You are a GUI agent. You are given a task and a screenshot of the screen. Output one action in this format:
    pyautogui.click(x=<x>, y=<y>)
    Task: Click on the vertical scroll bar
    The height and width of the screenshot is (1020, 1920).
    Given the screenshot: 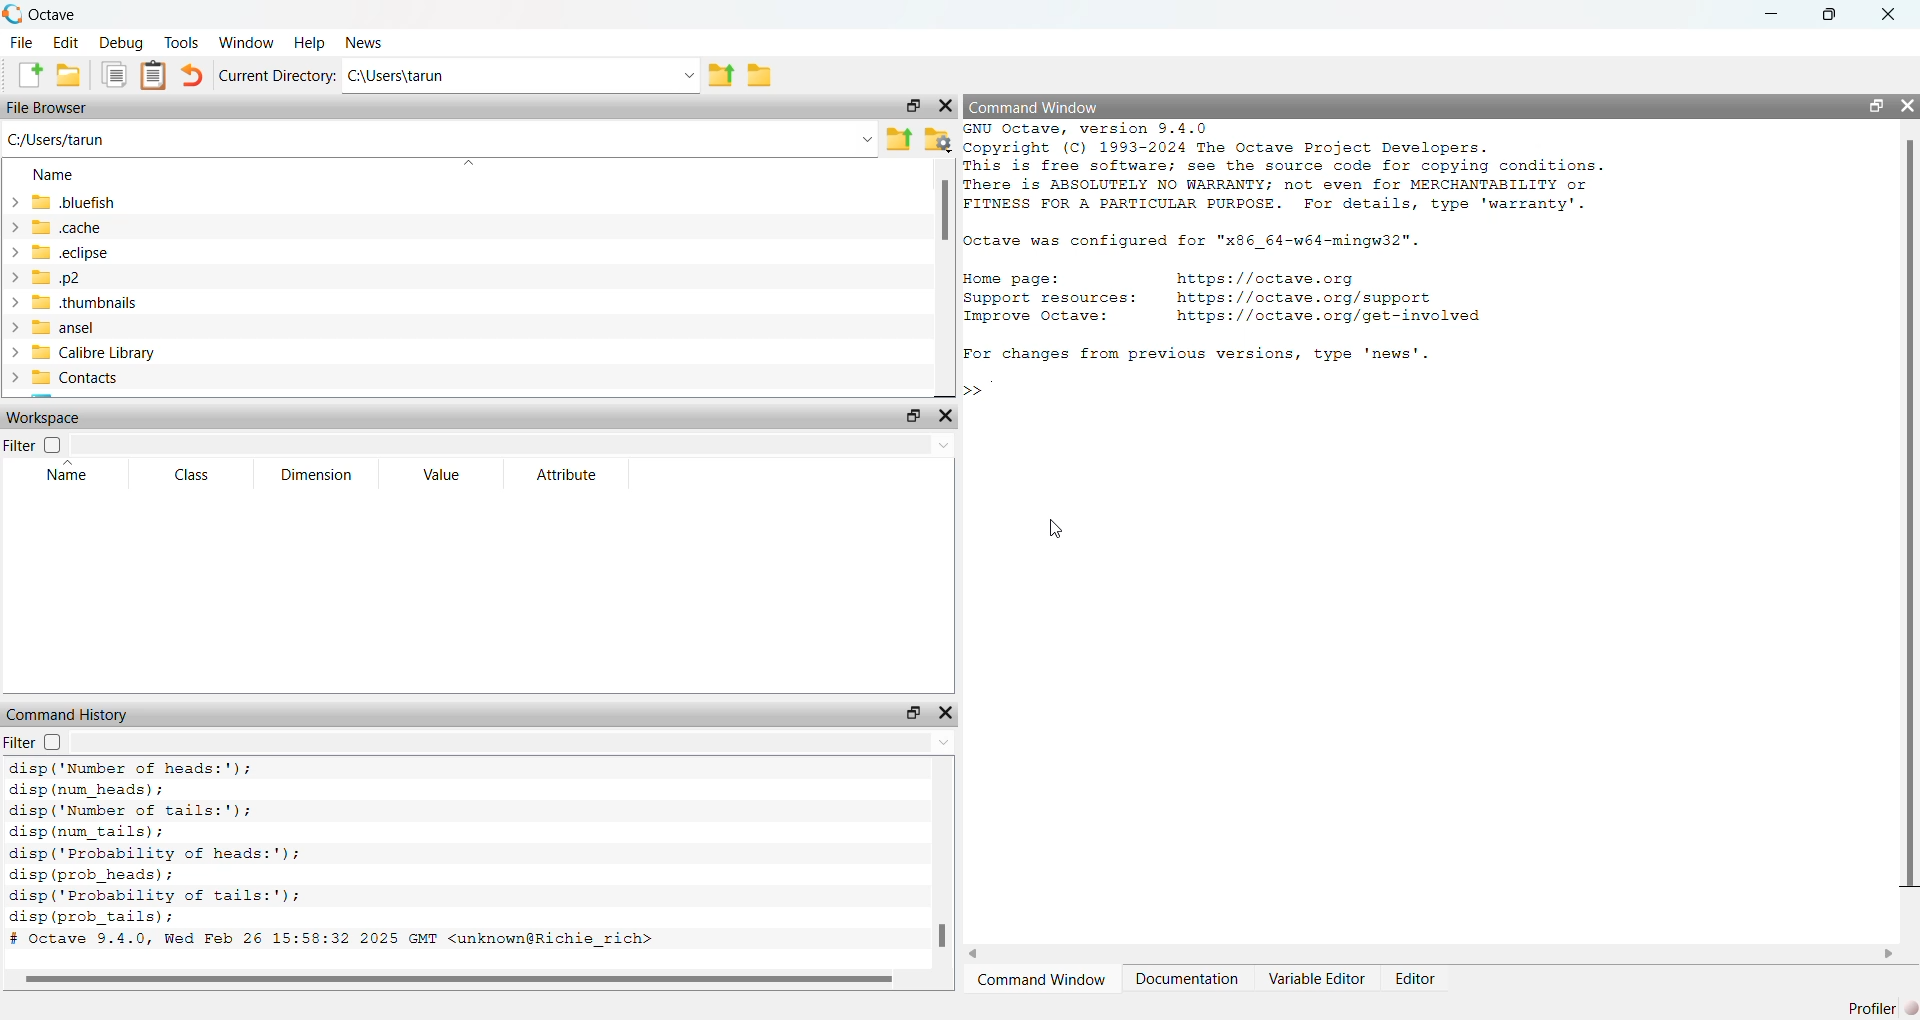 What is the action you would take?
    pyautogui.click(x=1910, y=525)
    